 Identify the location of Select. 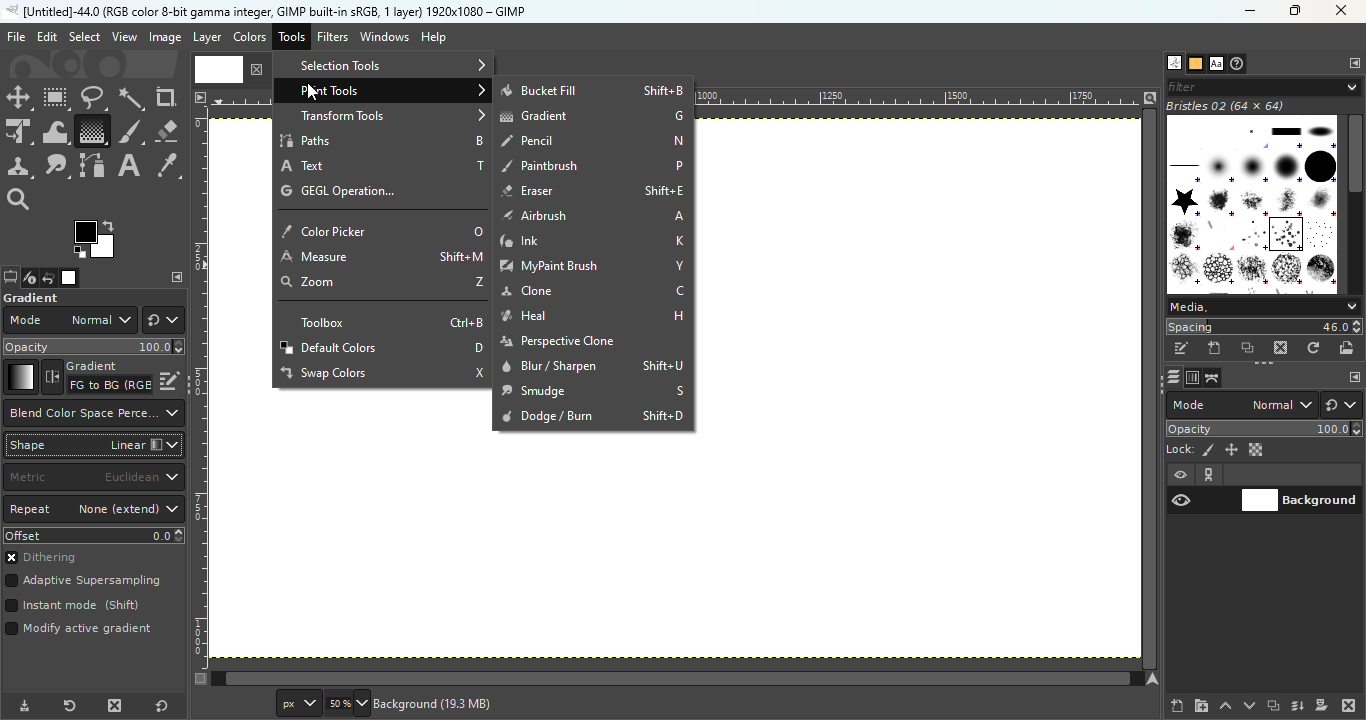
(84, 36).